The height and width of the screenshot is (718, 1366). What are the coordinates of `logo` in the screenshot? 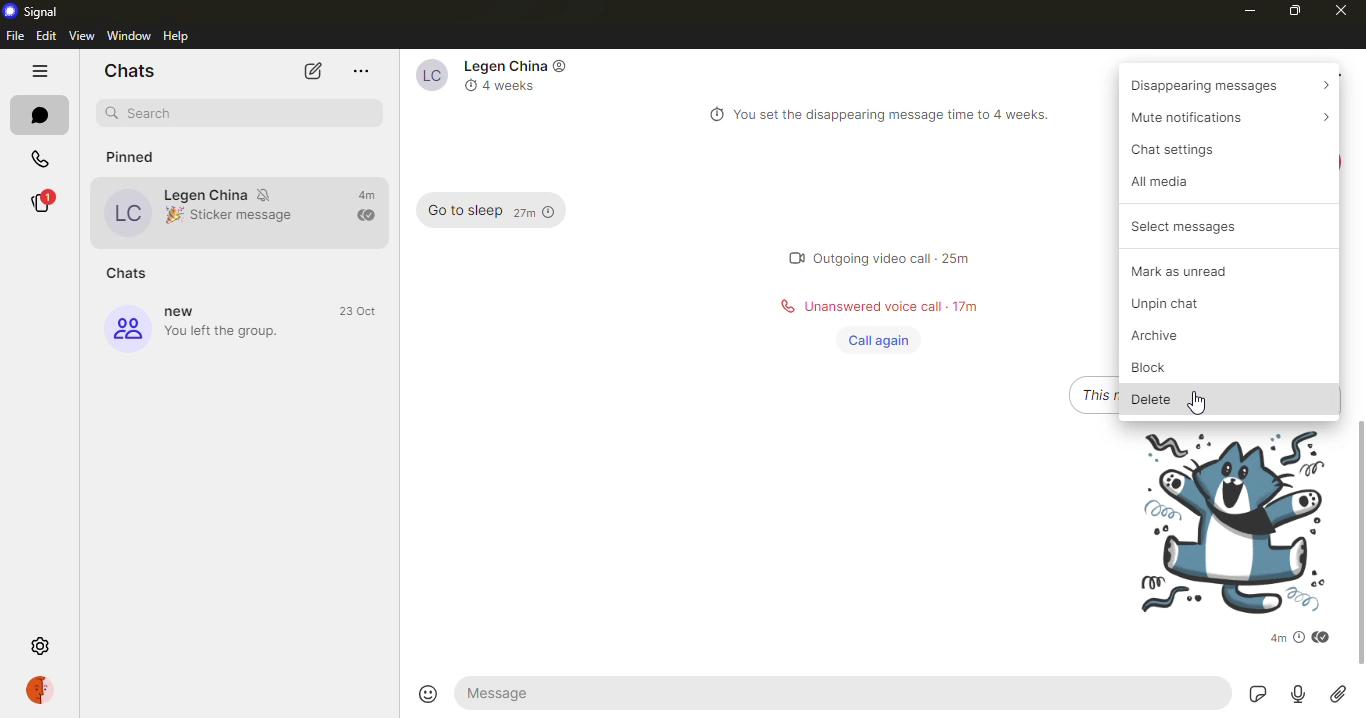 It's located at (561, 65).